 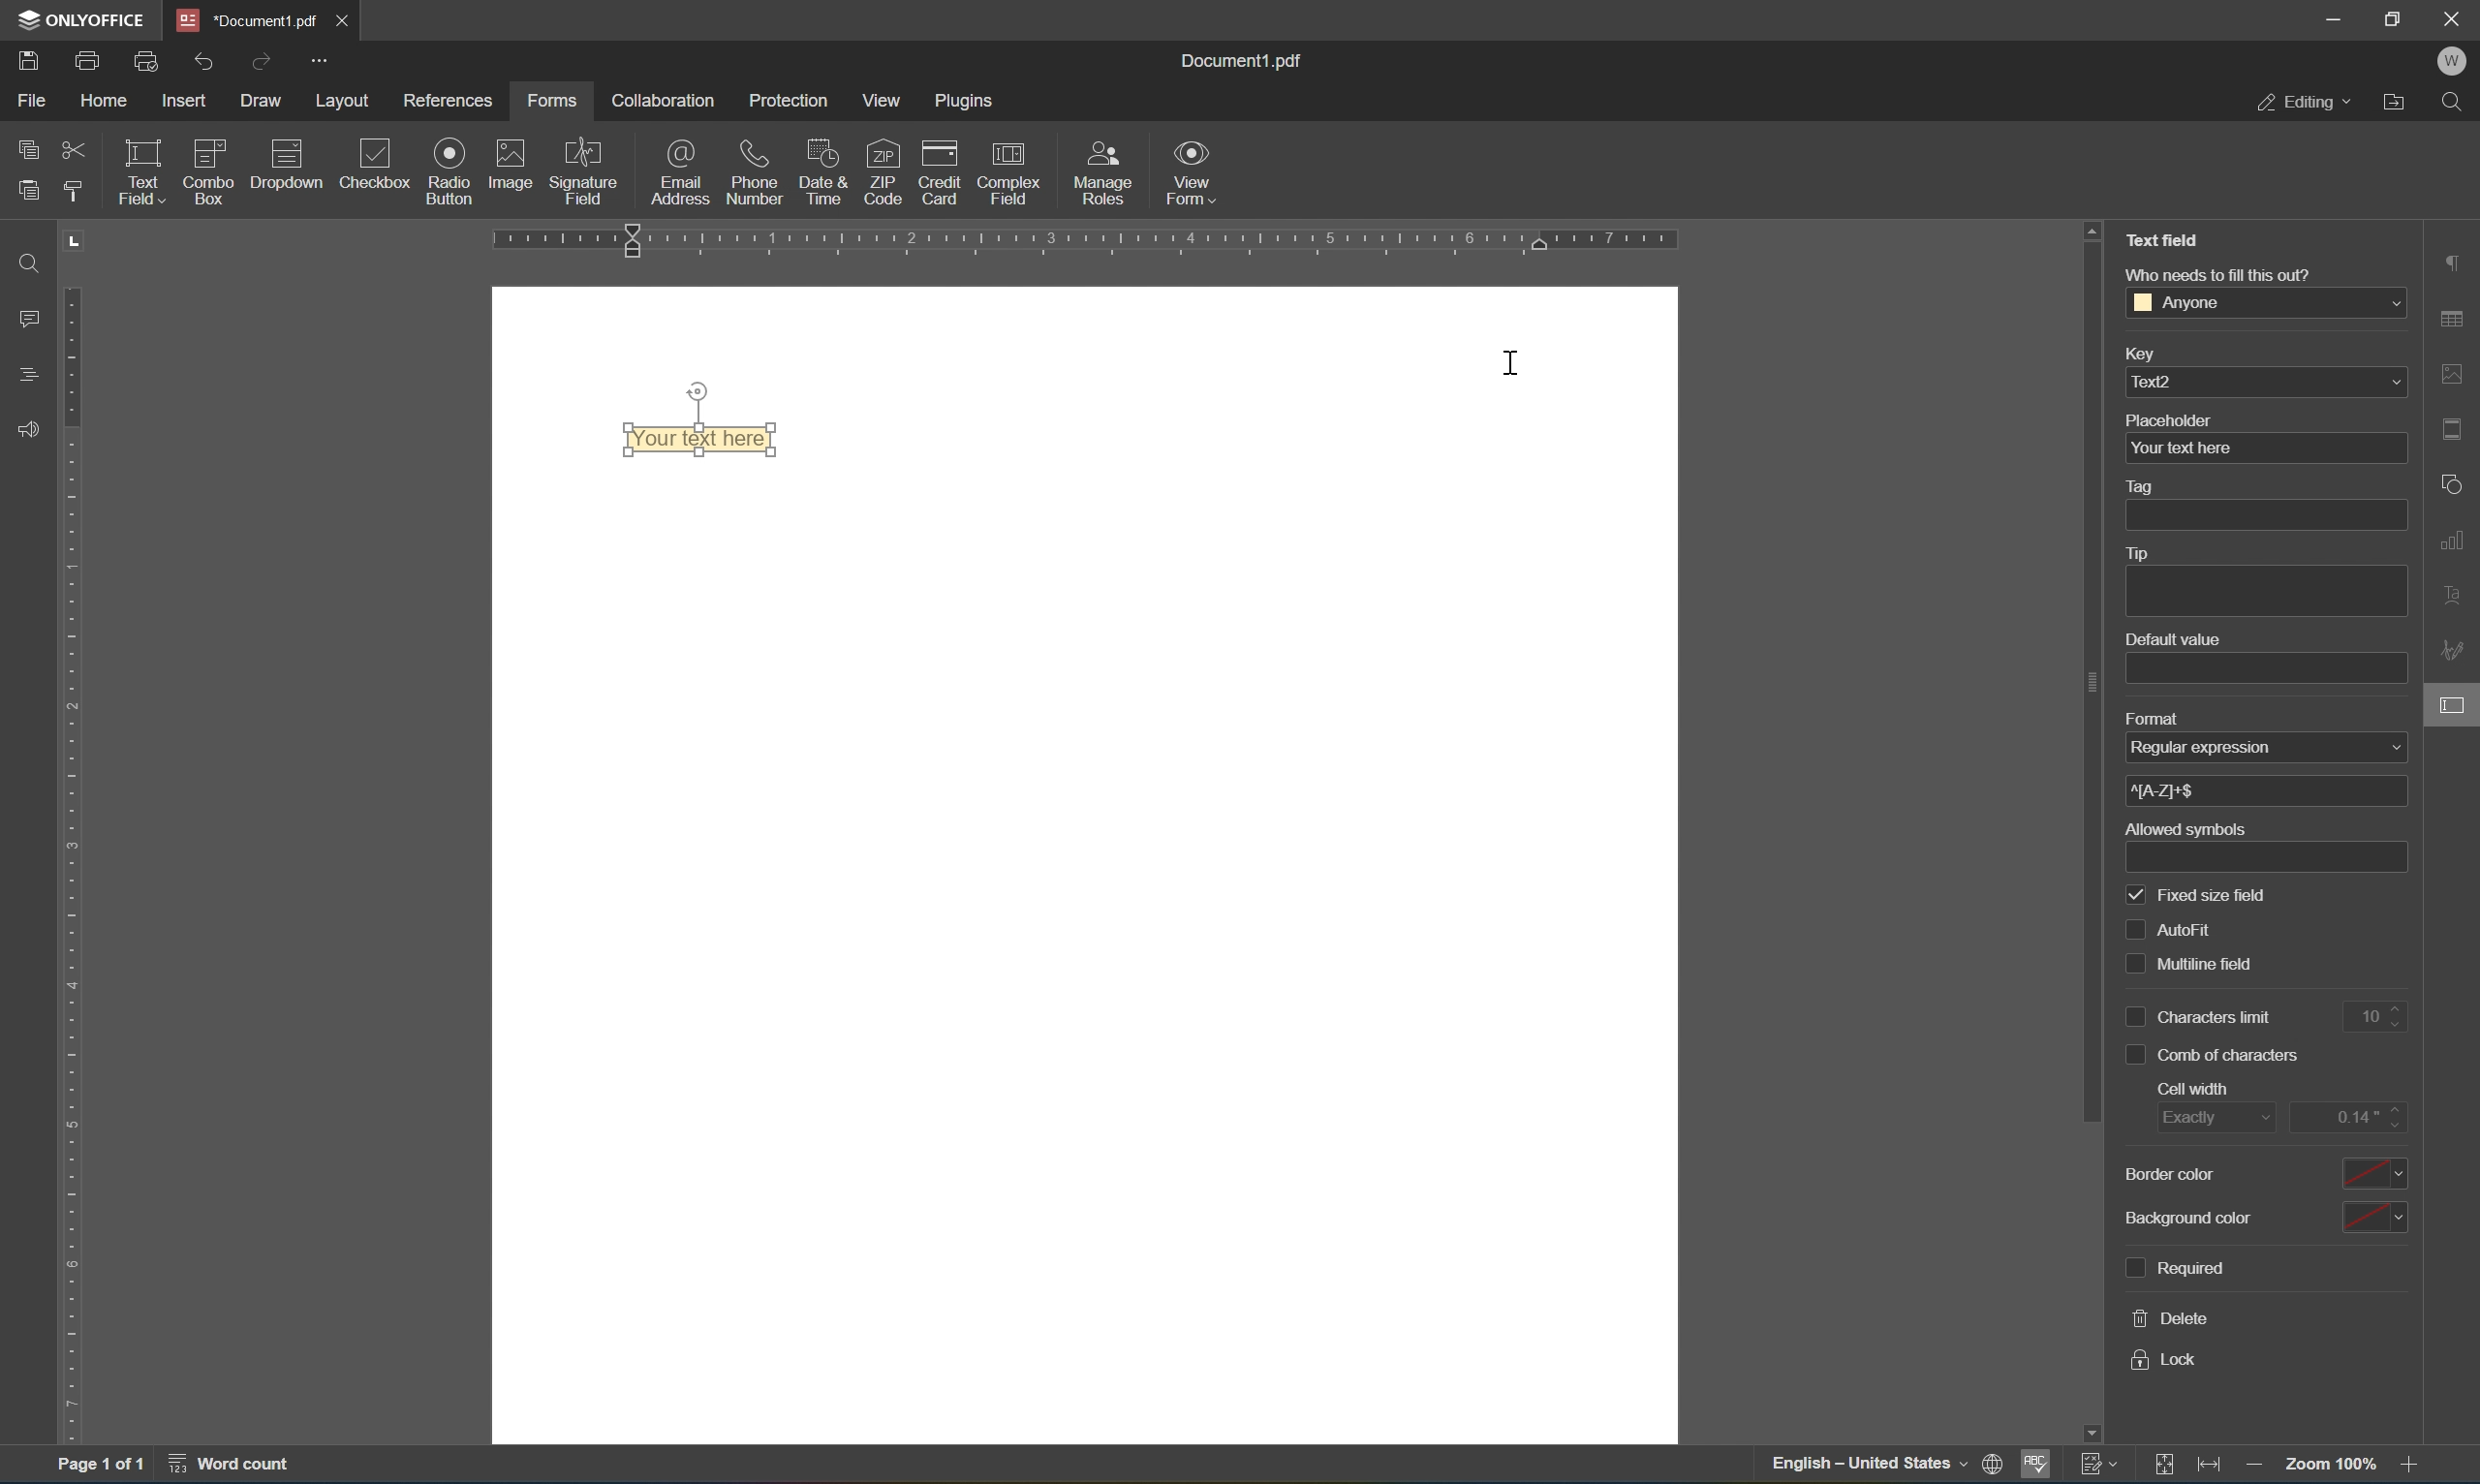 What do you see at coordinates (2454, 431) in the screenshot?
I see `header & footer settings` at bounding box center [2454, 431].